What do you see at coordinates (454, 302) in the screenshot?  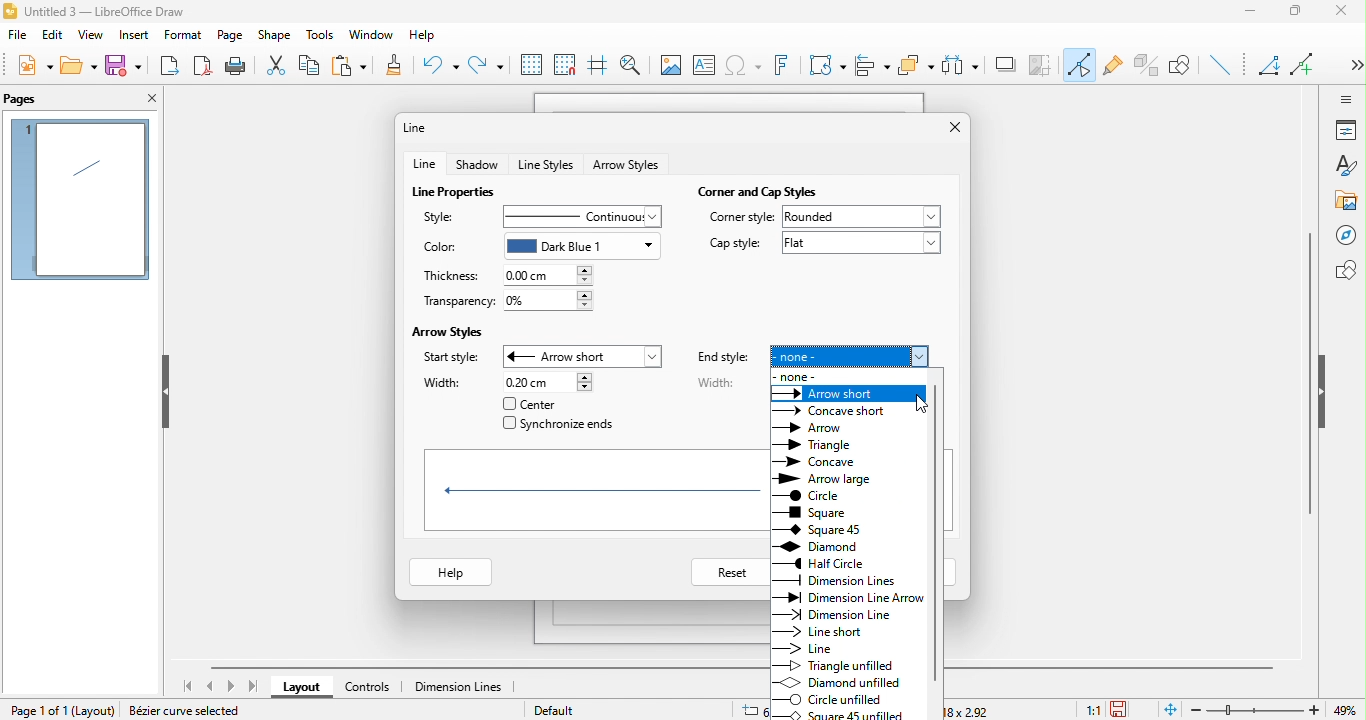 I see `transparency` at bounding box center [454, 302].